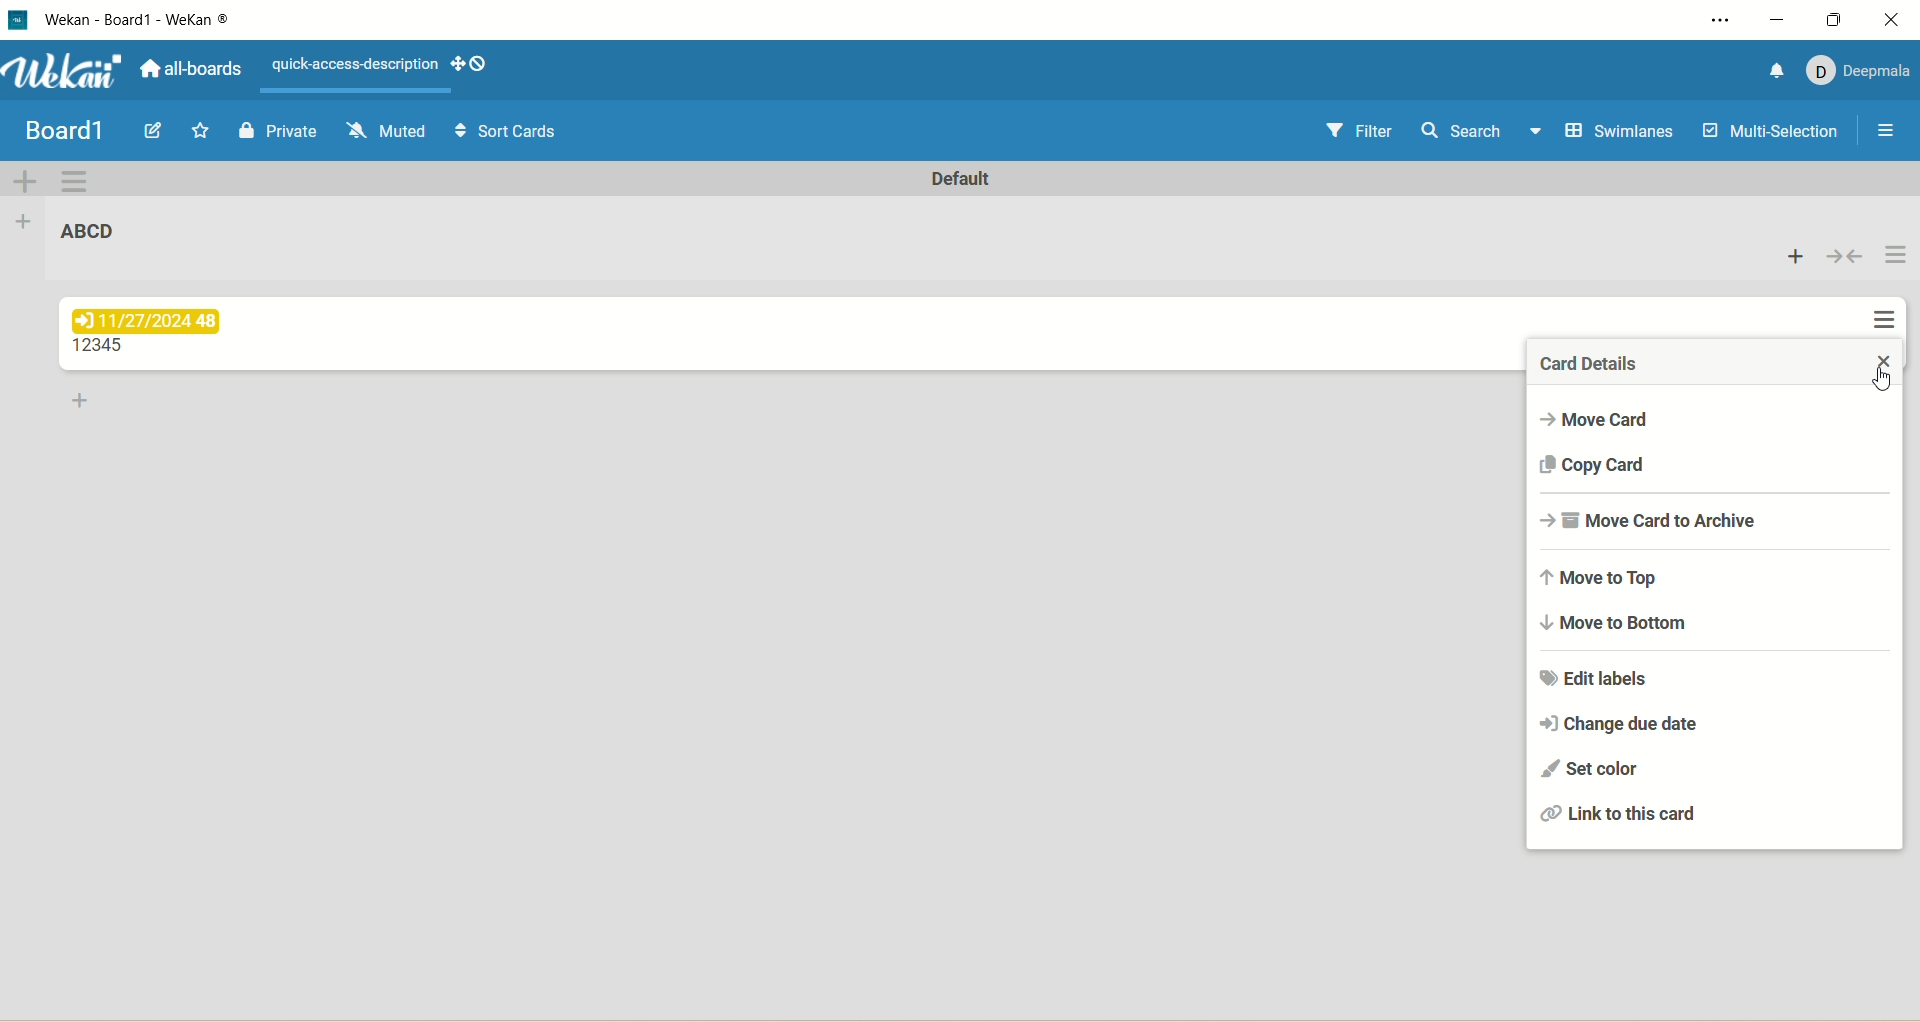 This screenshot has width=1920, height=1022. I want to click on move to bottom, so click(1621, 626).